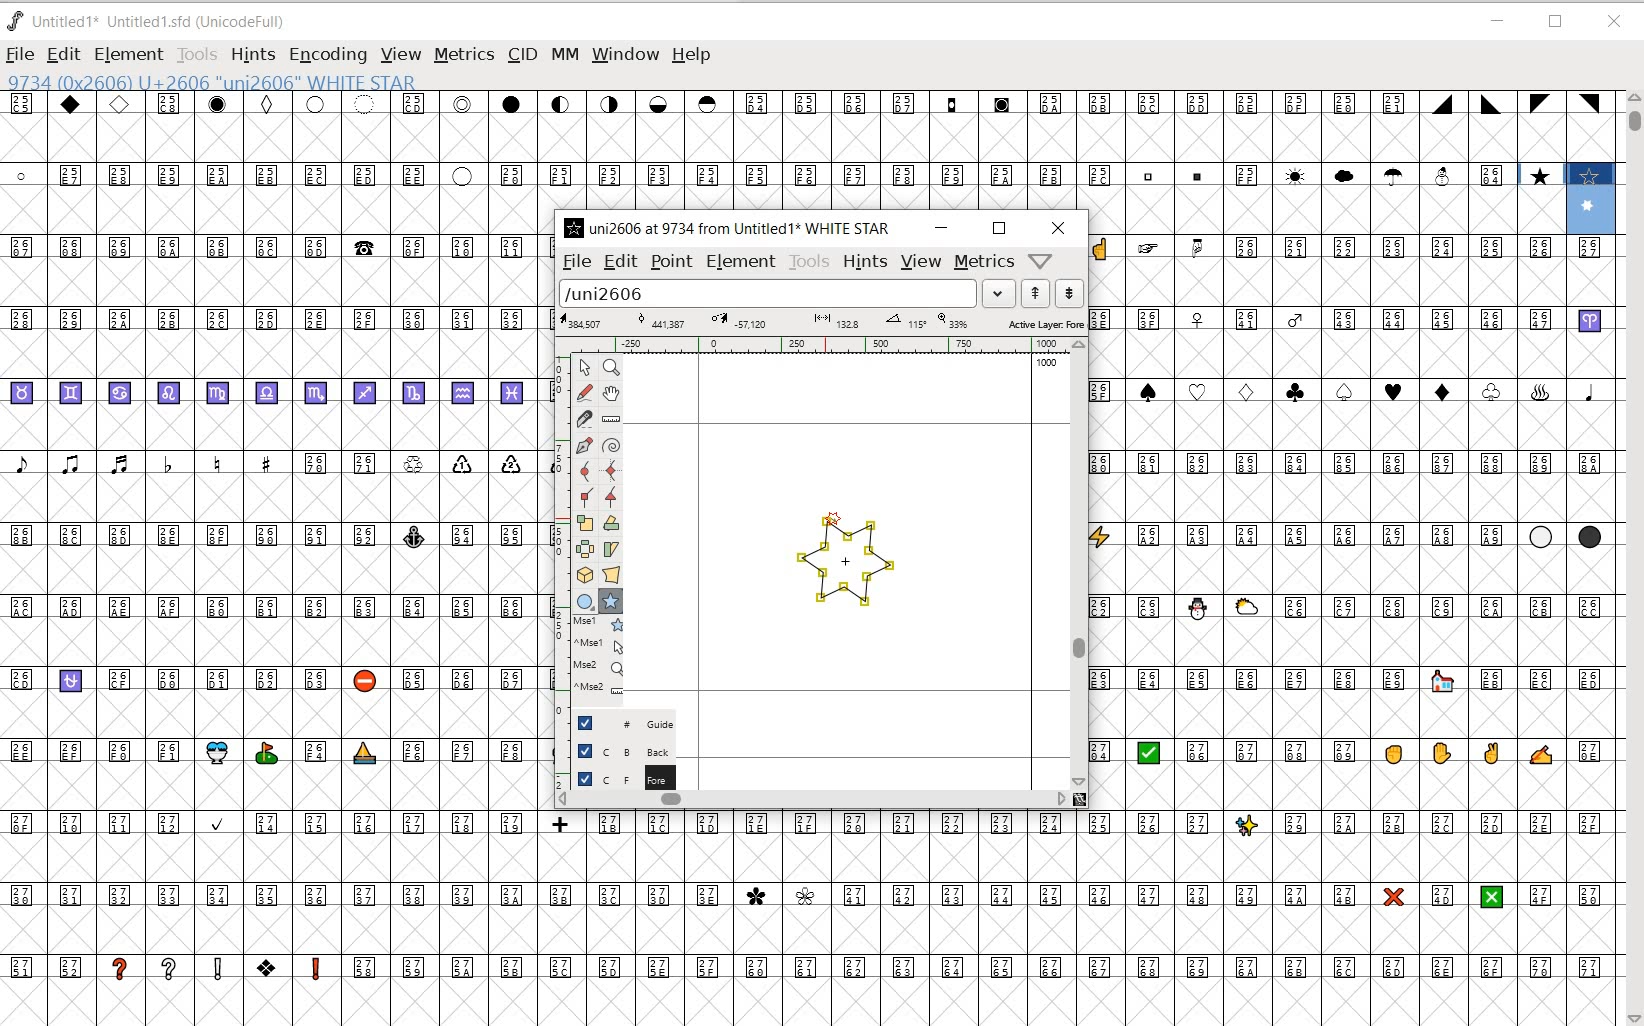 This screenshot has height=1026, width=1644. Describe the element at coordinates (253, 56) in the screenshot. I see `HINTS` at that location.